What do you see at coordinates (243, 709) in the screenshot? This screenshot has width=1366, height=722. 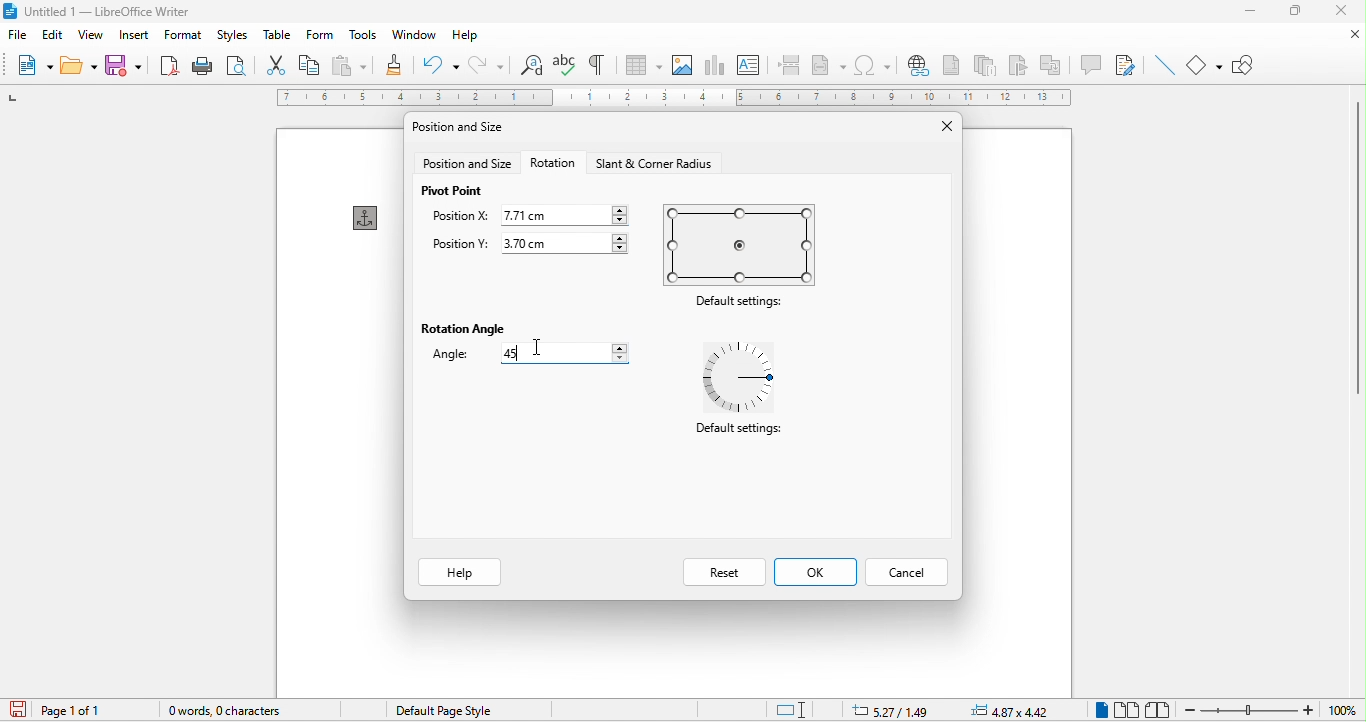 I see `0 words, o character` at bounding box center [243, 709].